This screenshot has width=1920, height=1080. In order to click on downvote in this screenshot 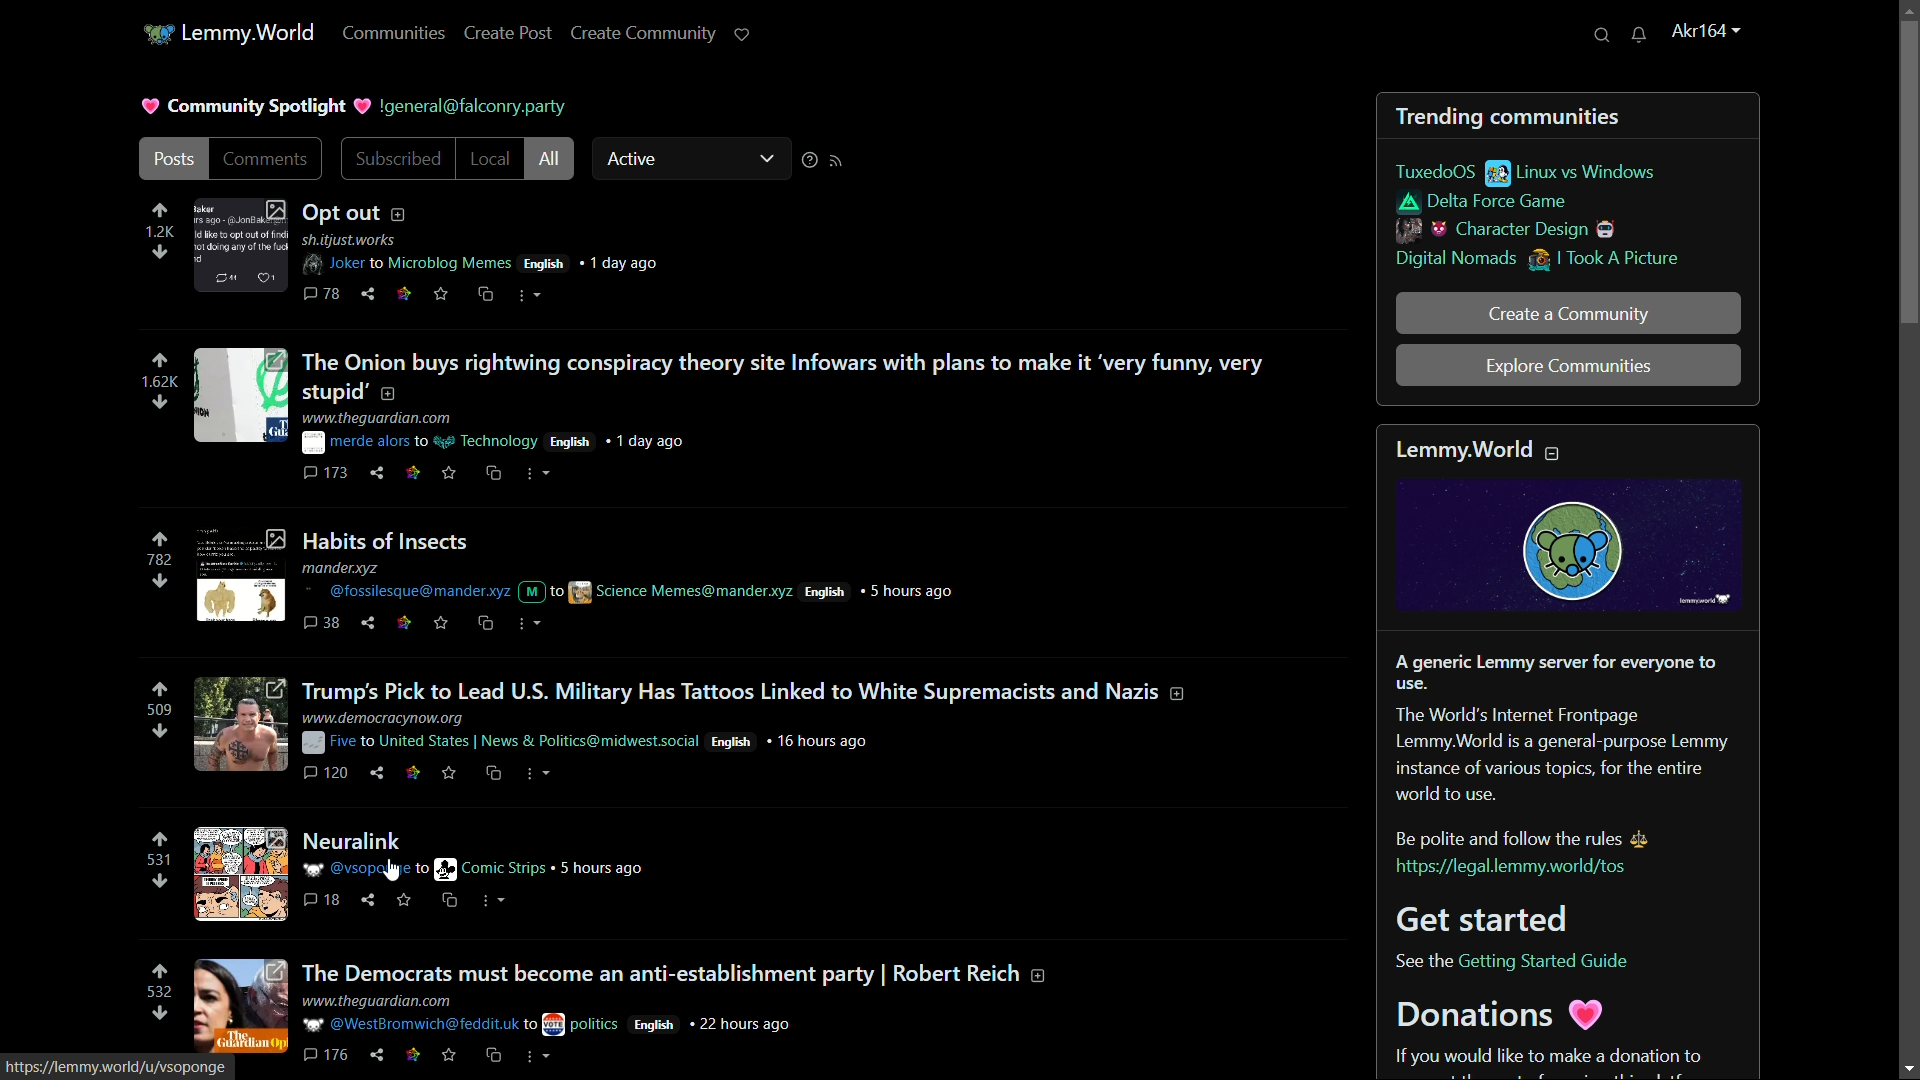, I will do `click(161, 1012)`.